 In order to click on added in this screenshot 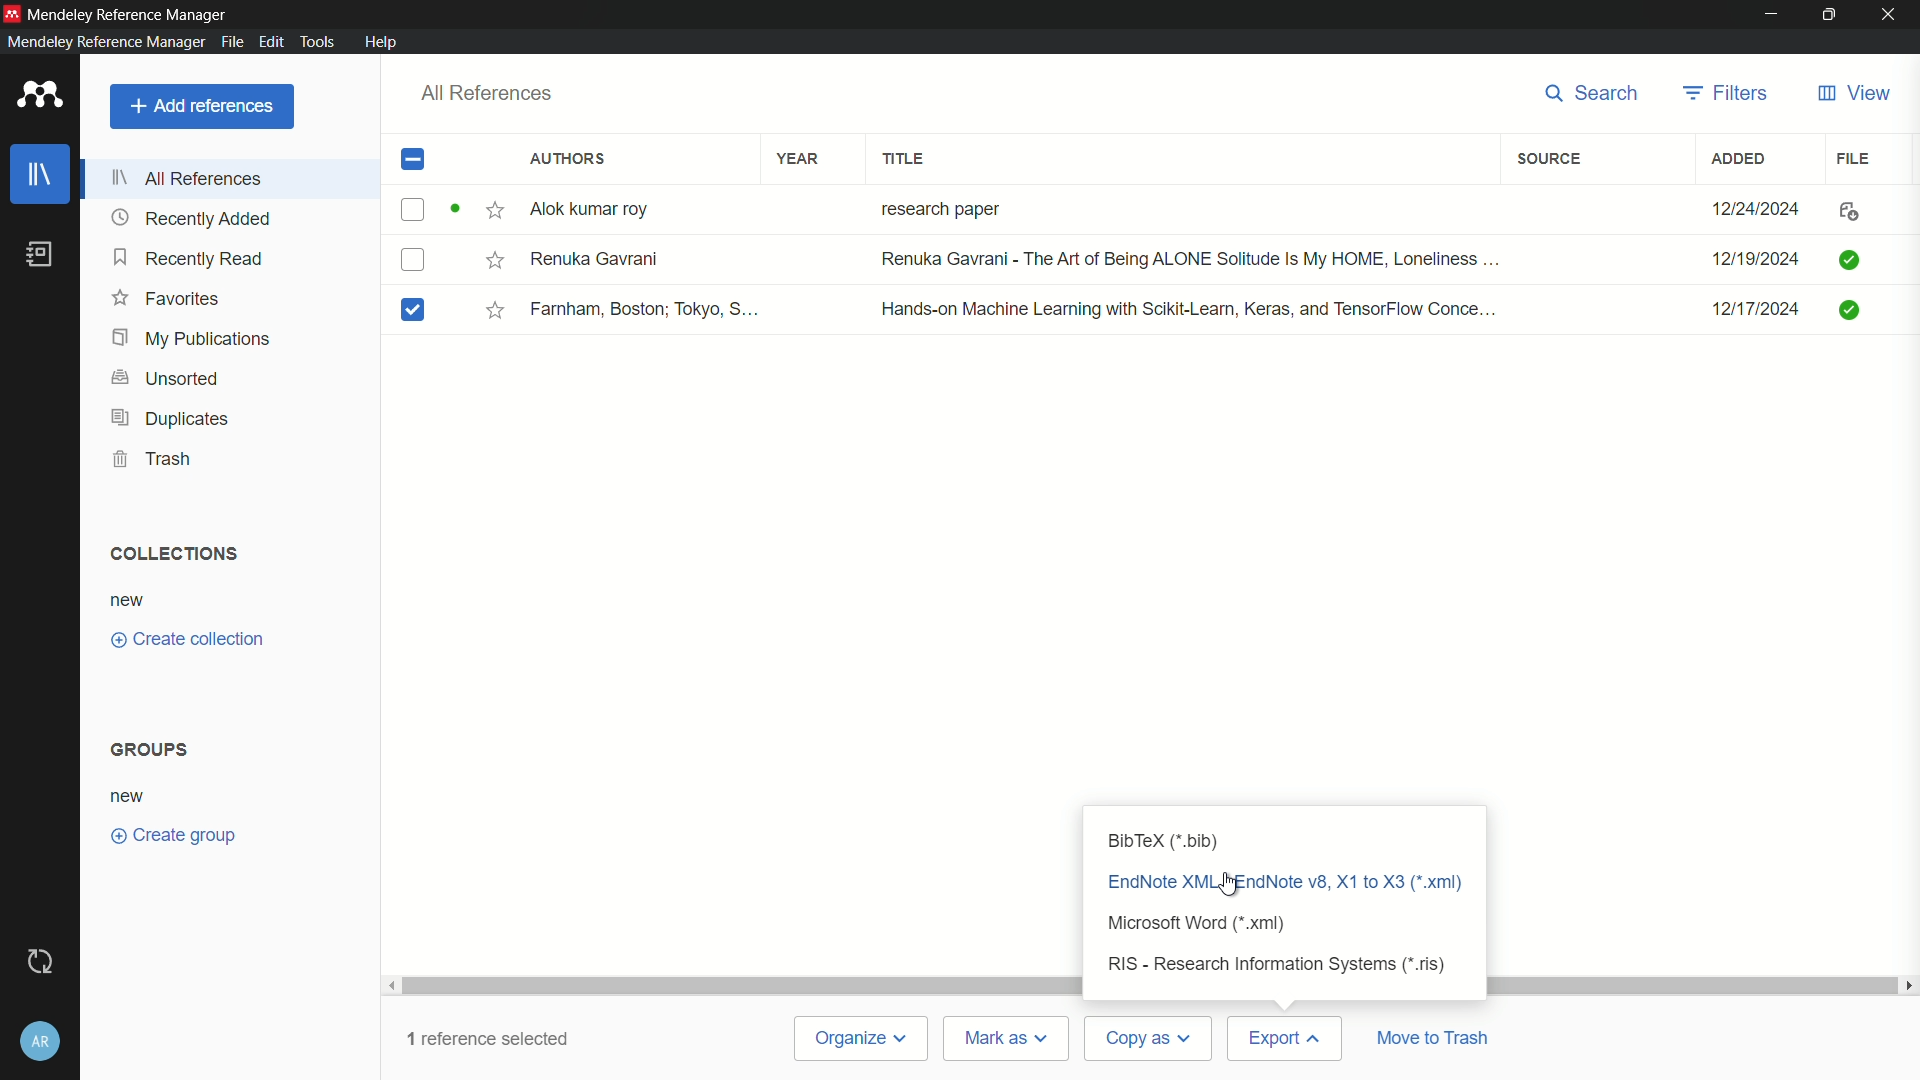, I will do `click(1740, 159)`.